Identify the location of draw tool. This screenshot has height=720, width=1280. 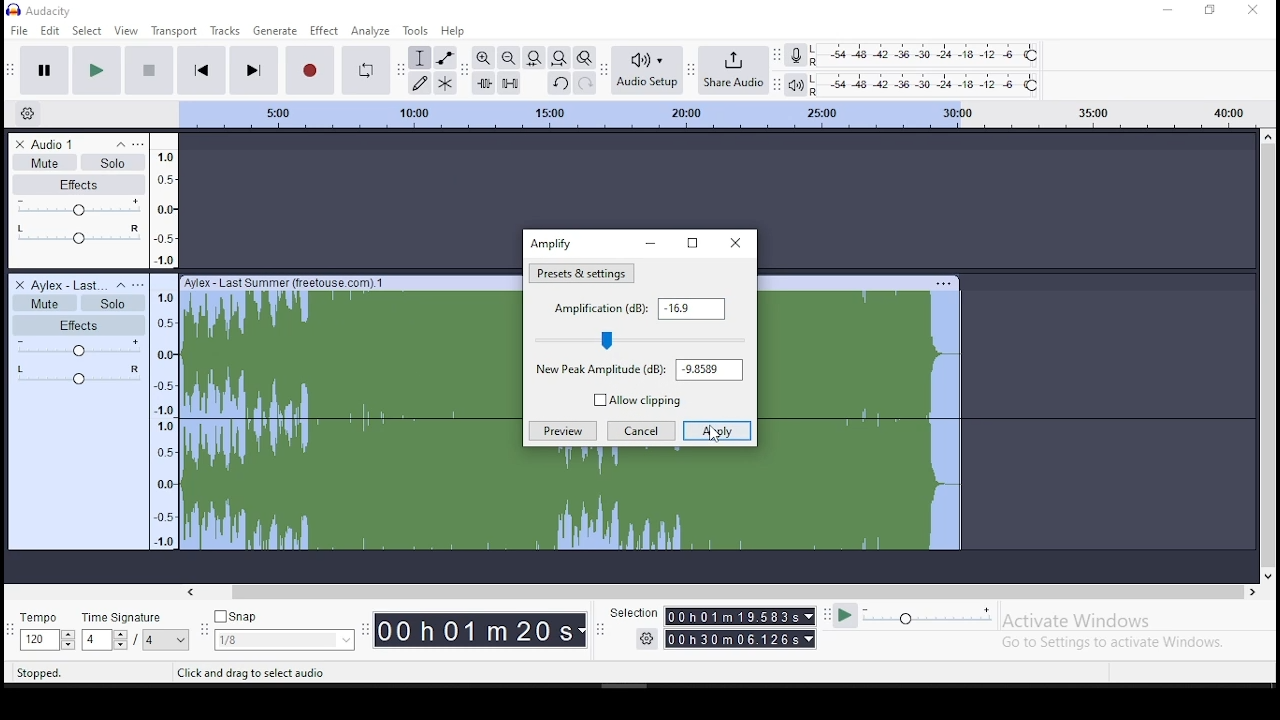
(418, 83).